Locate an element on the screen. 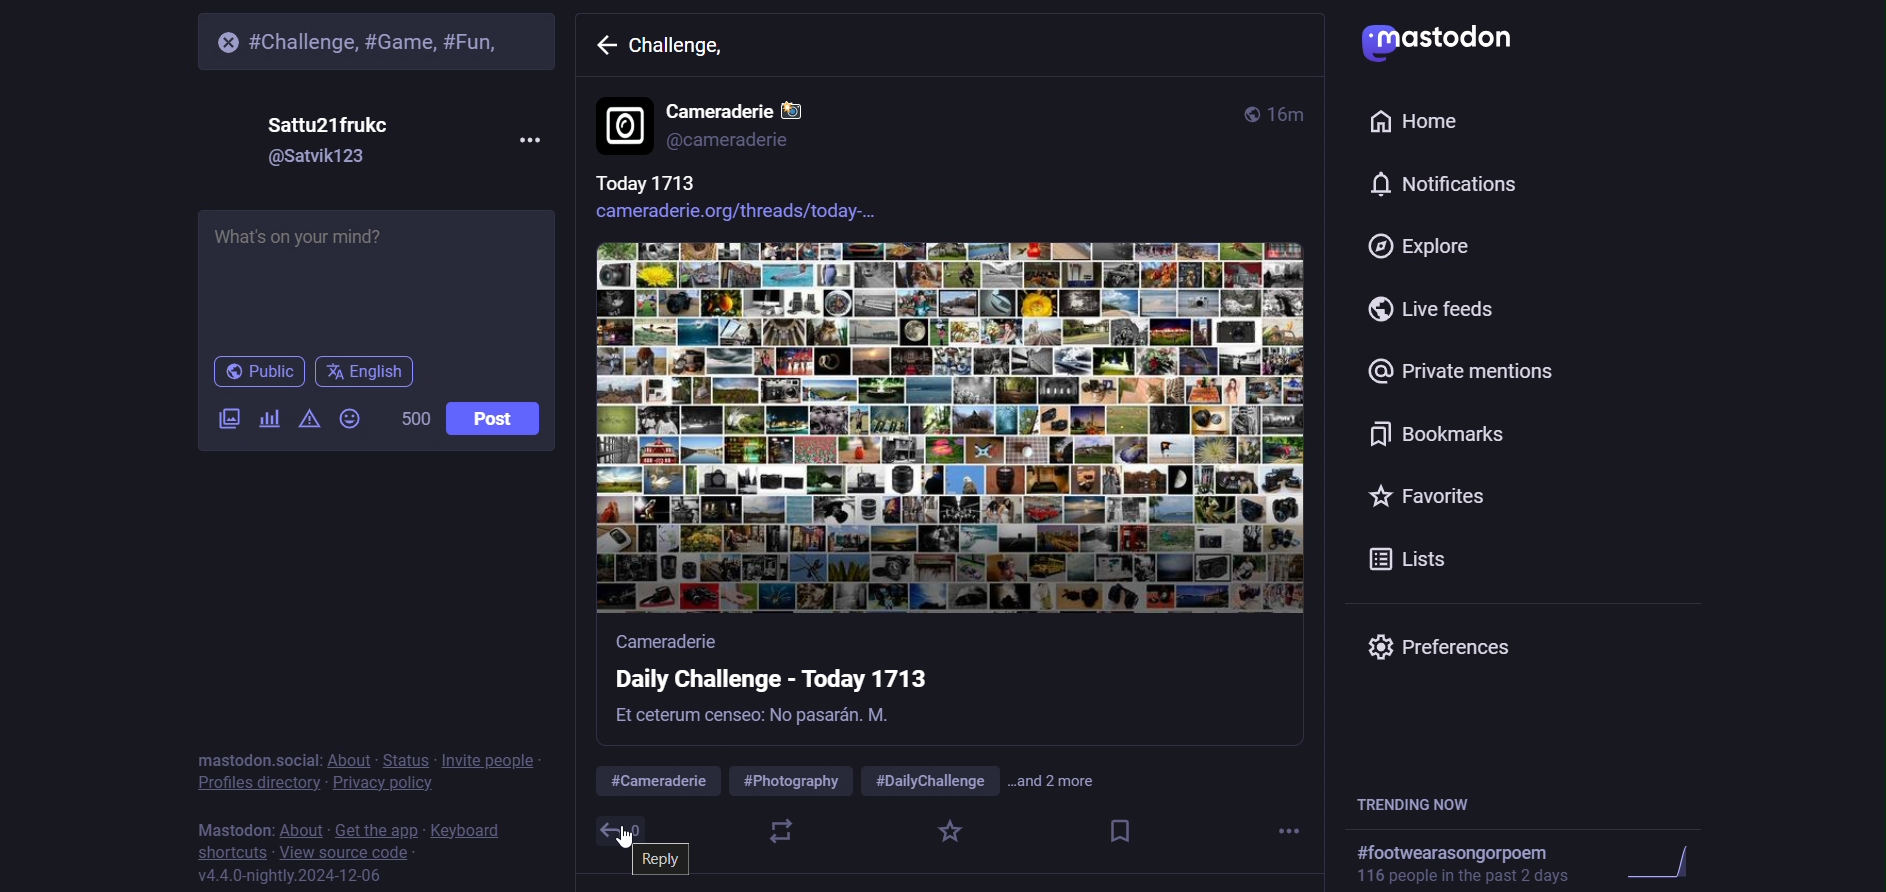  display picture is located at coordinates (623, 126).